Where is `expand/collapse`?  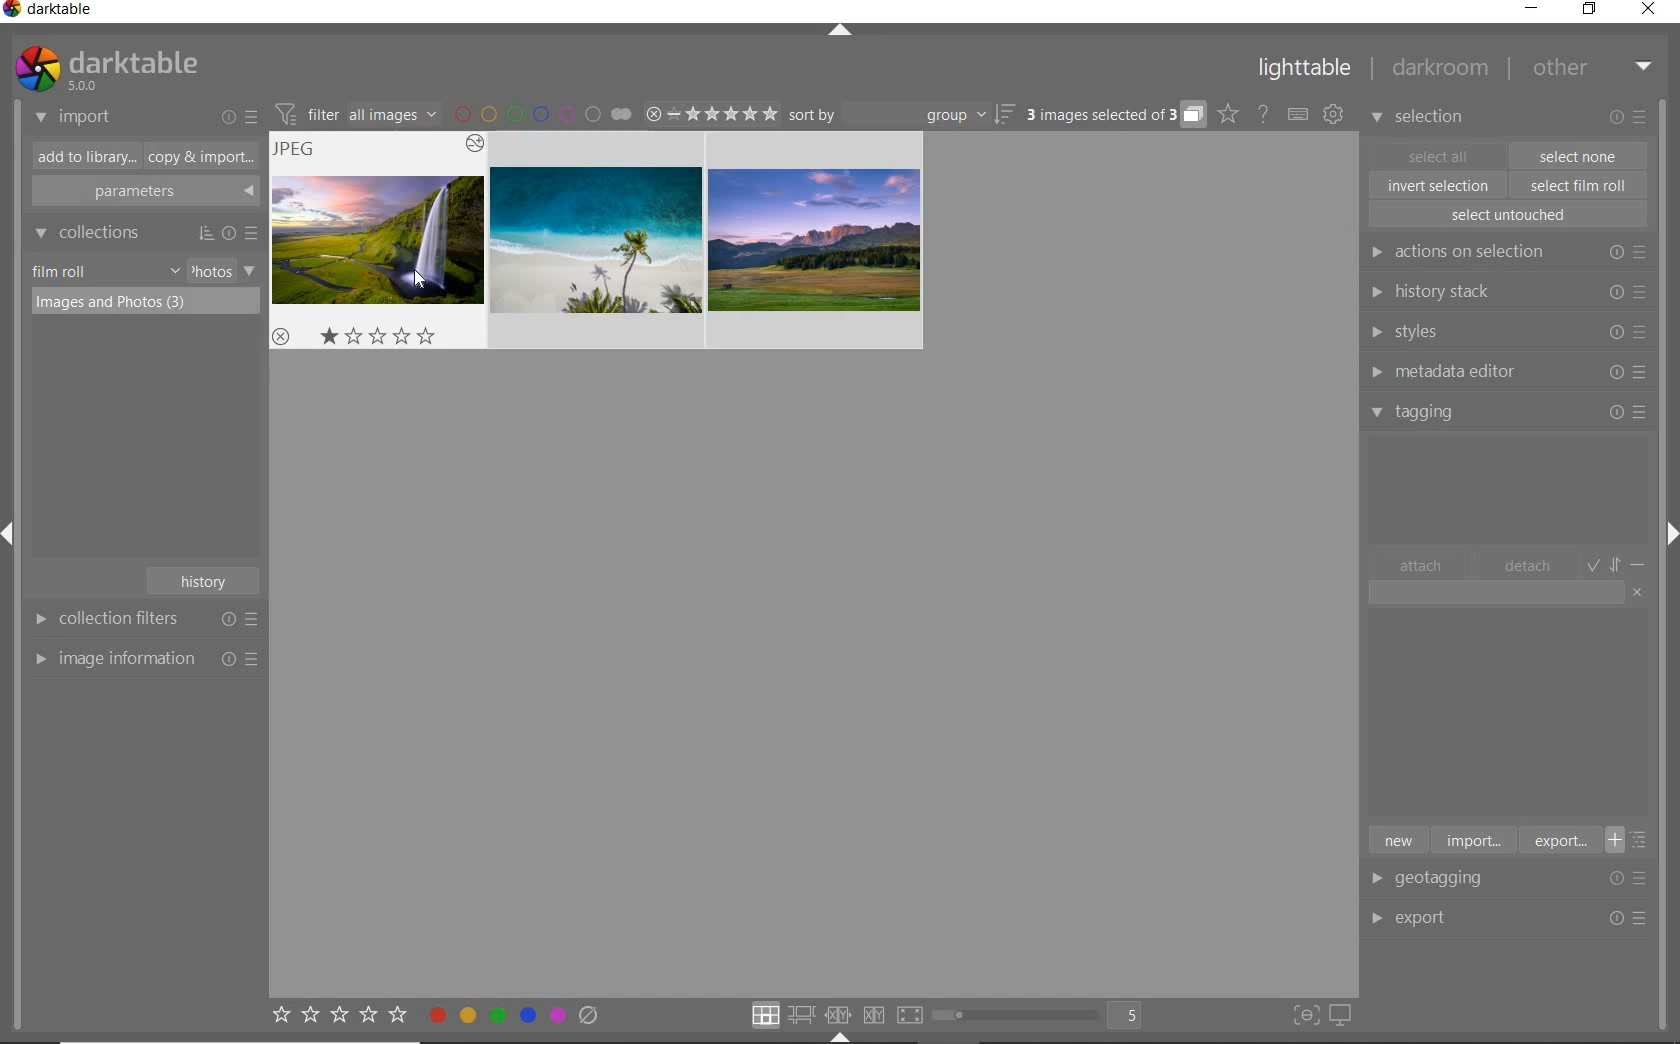
expand/collapse is located at coordinates (841, 33).